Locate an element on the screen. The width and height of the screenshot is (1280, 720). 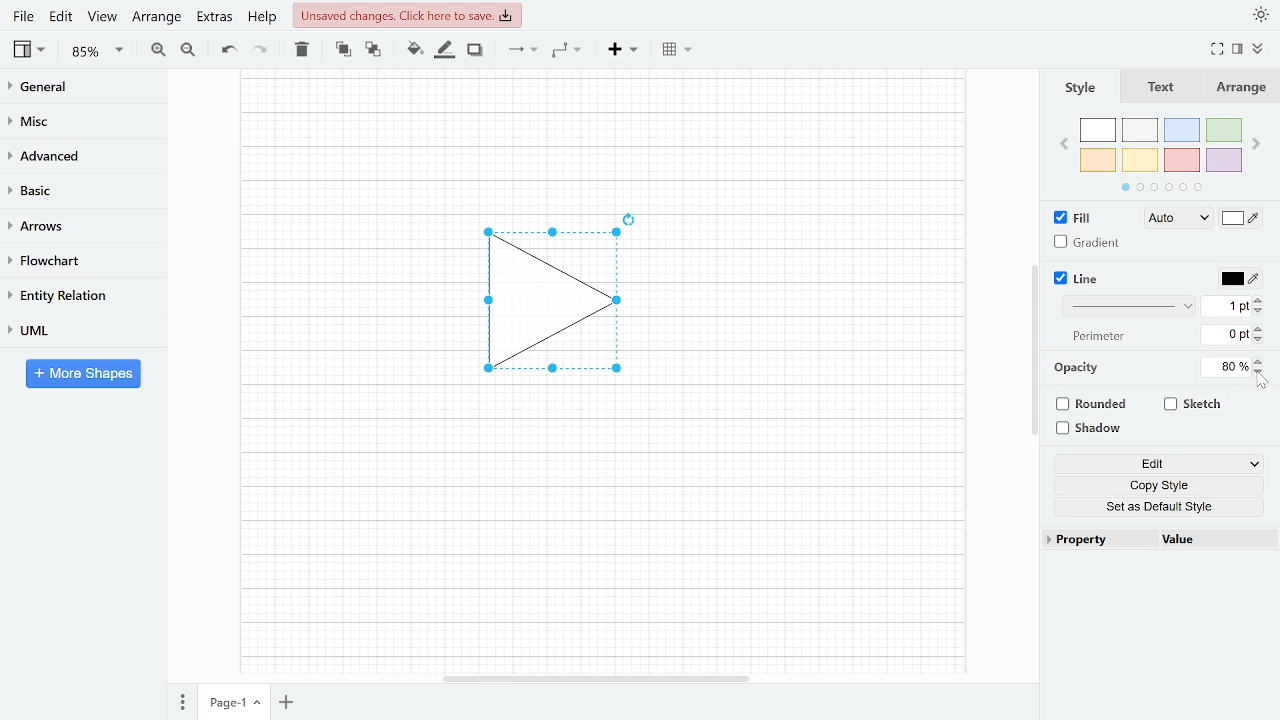
Connection is located at coordinates (522, 49).